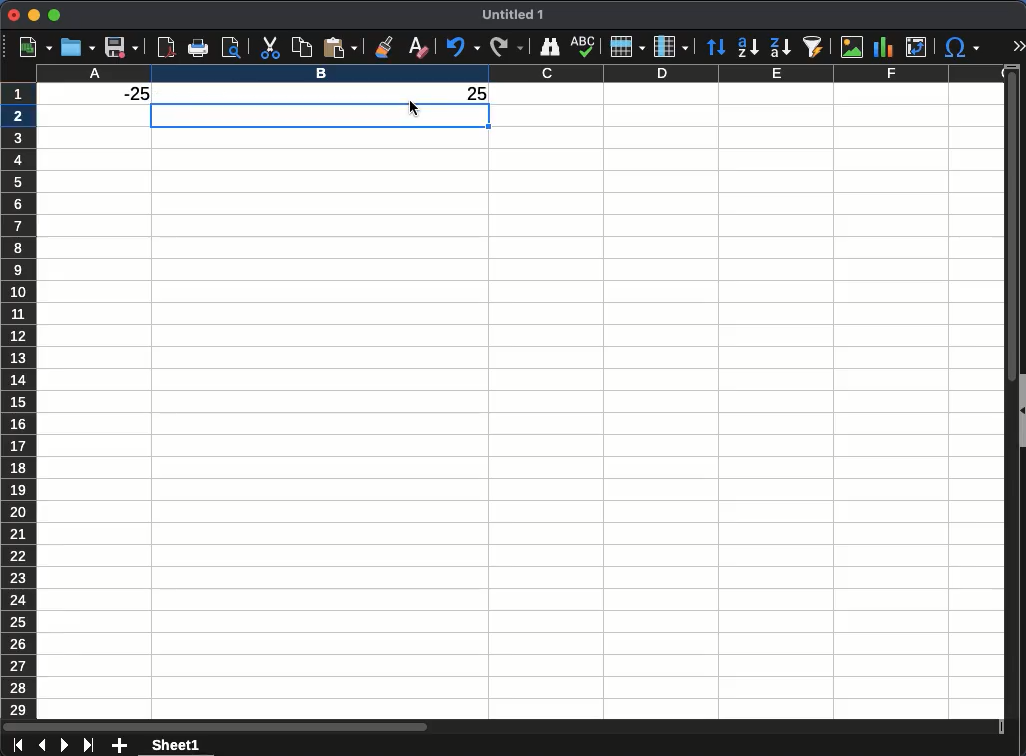 The width and height of the screenshot is (1026, 756). What do you see at coordinates (626, 46) in the screenshot?
I see `row` at bounding box center [626, 46].